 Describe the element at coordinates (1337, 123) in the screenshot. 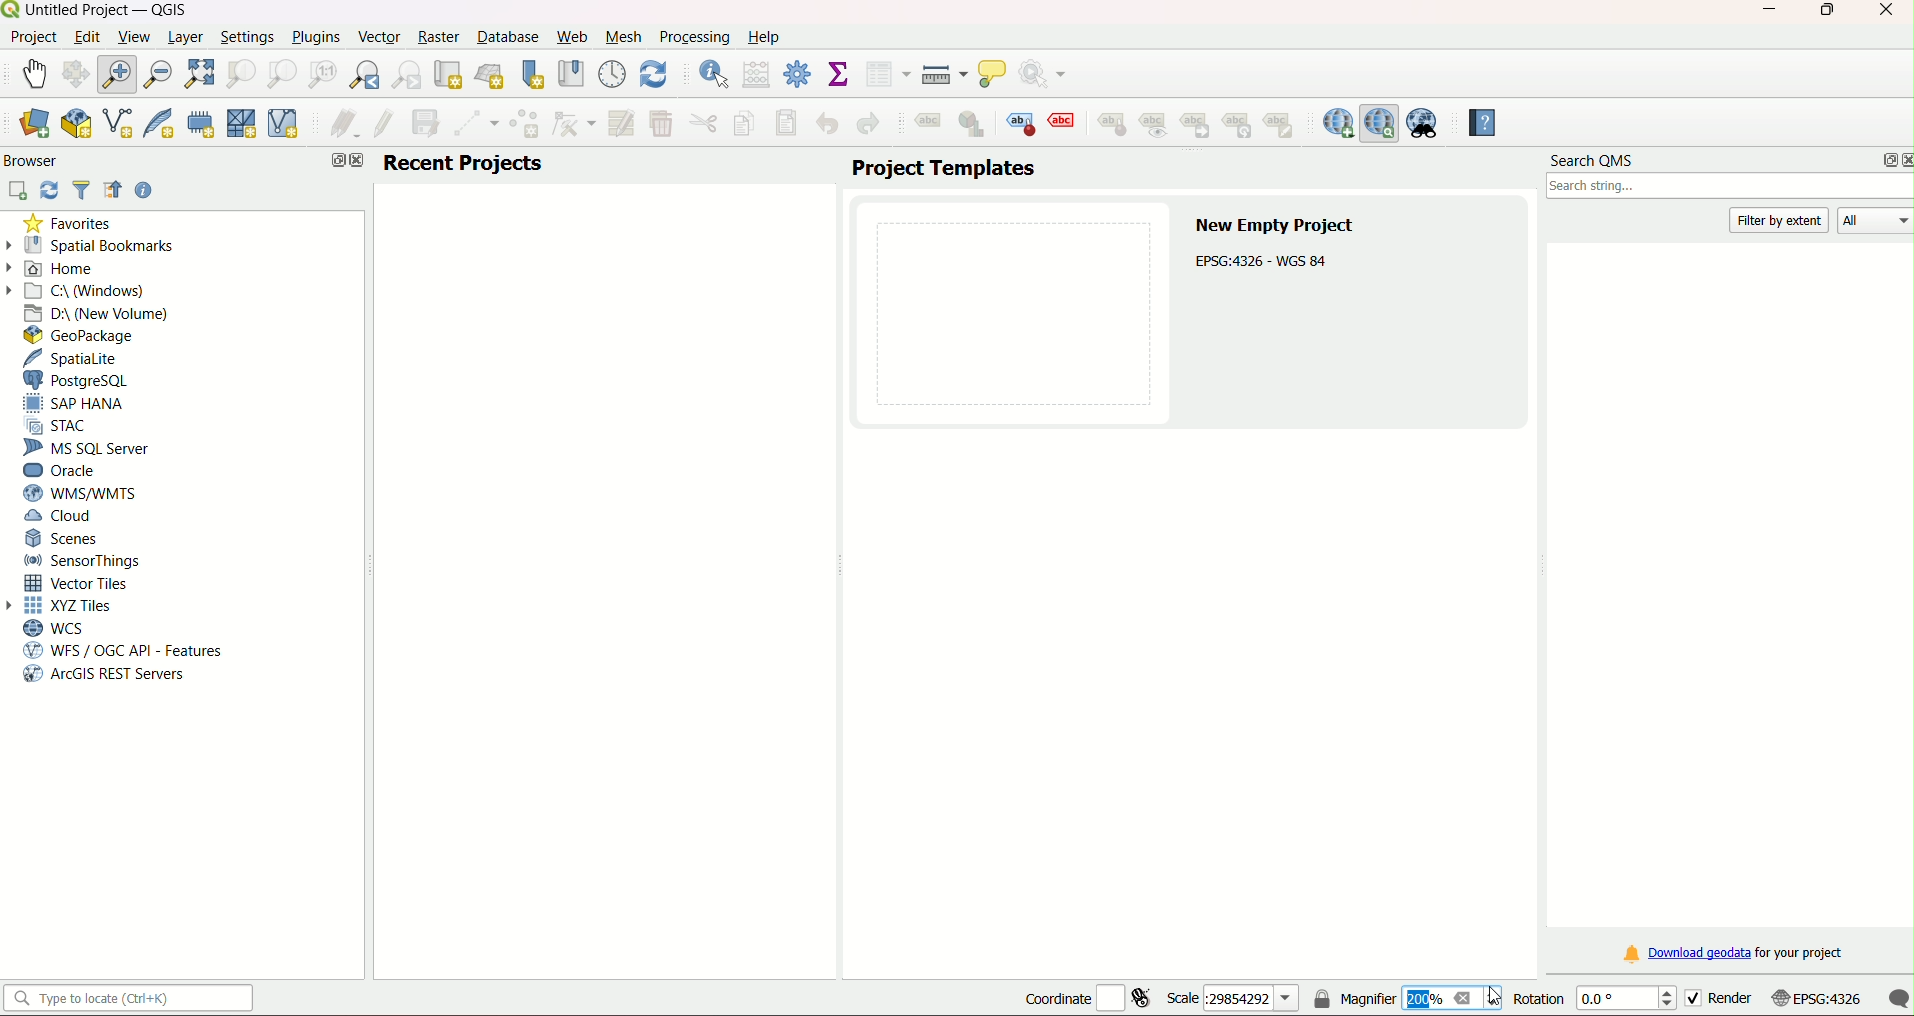

I see `quick map servies` at that location.